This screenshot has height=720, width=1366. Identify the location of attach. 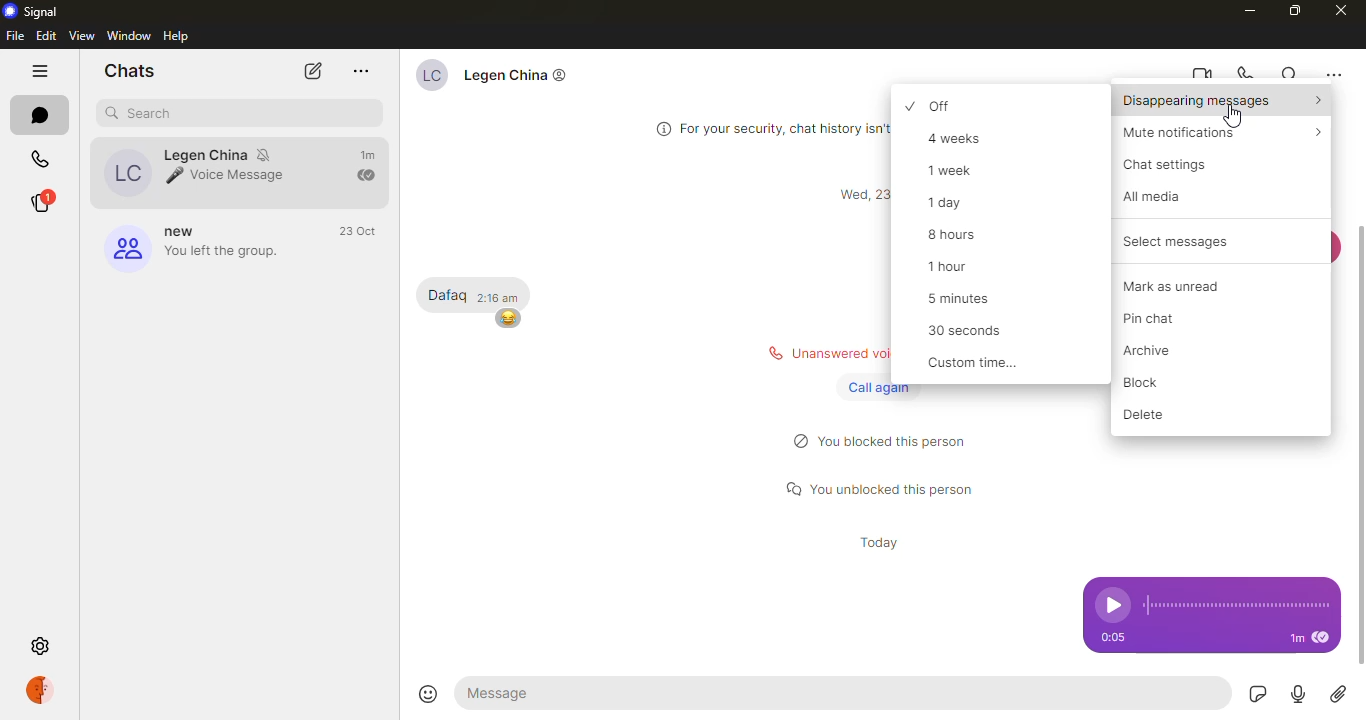
(1339, 695).